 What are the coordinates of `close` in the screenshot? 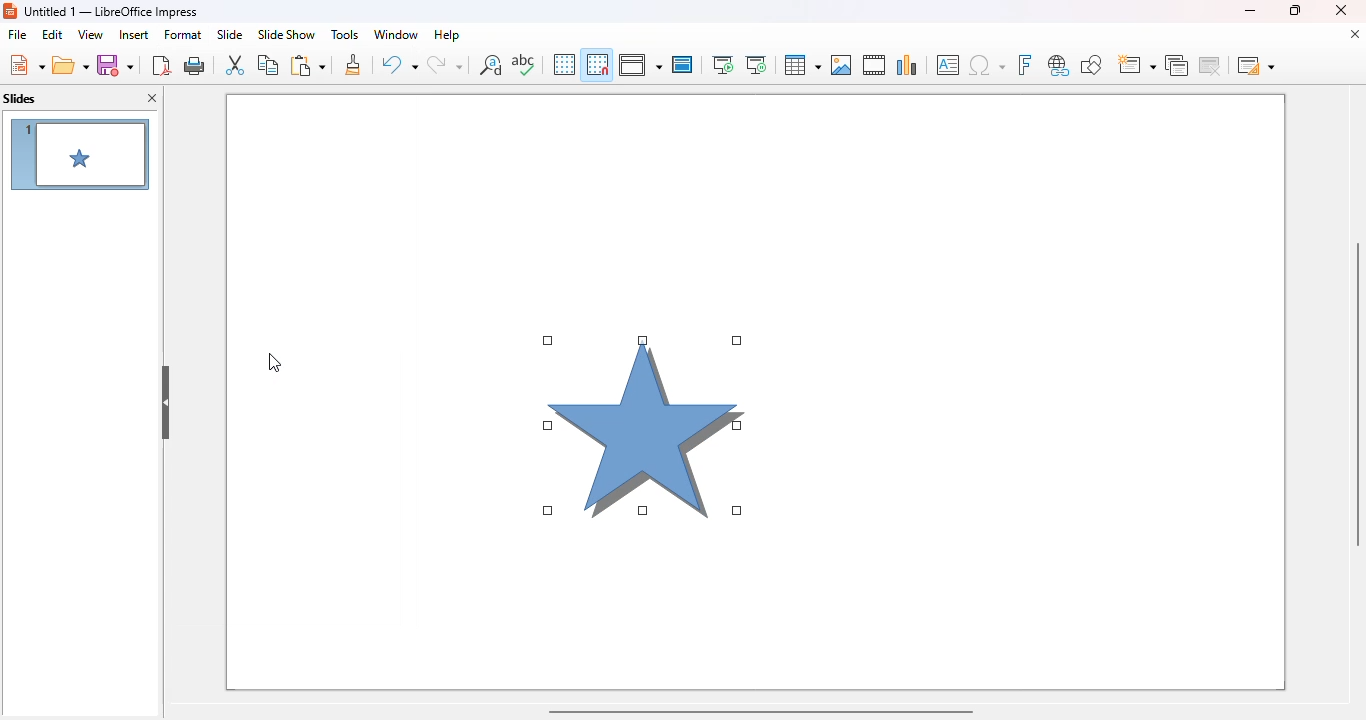 It's located at (1341, 10).